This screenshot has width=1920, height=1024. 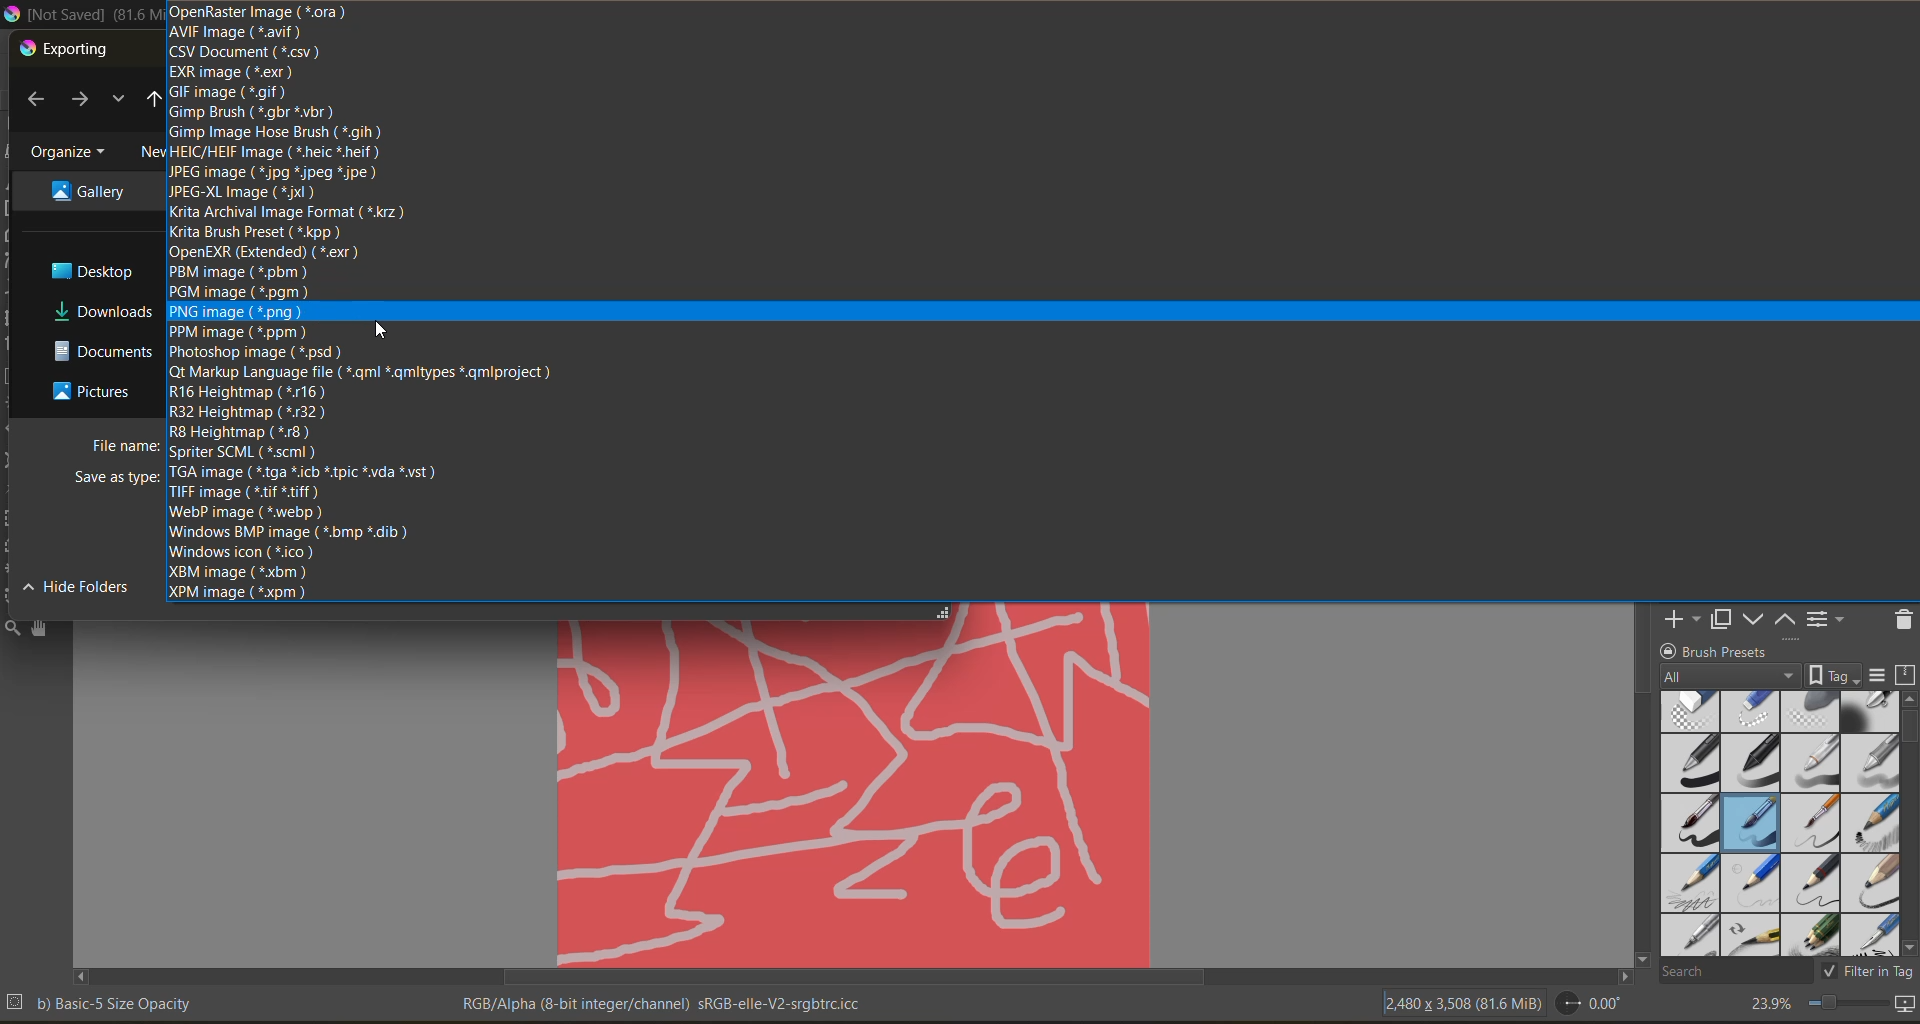 I want to click on folder destination, so click(x=92, y=189).